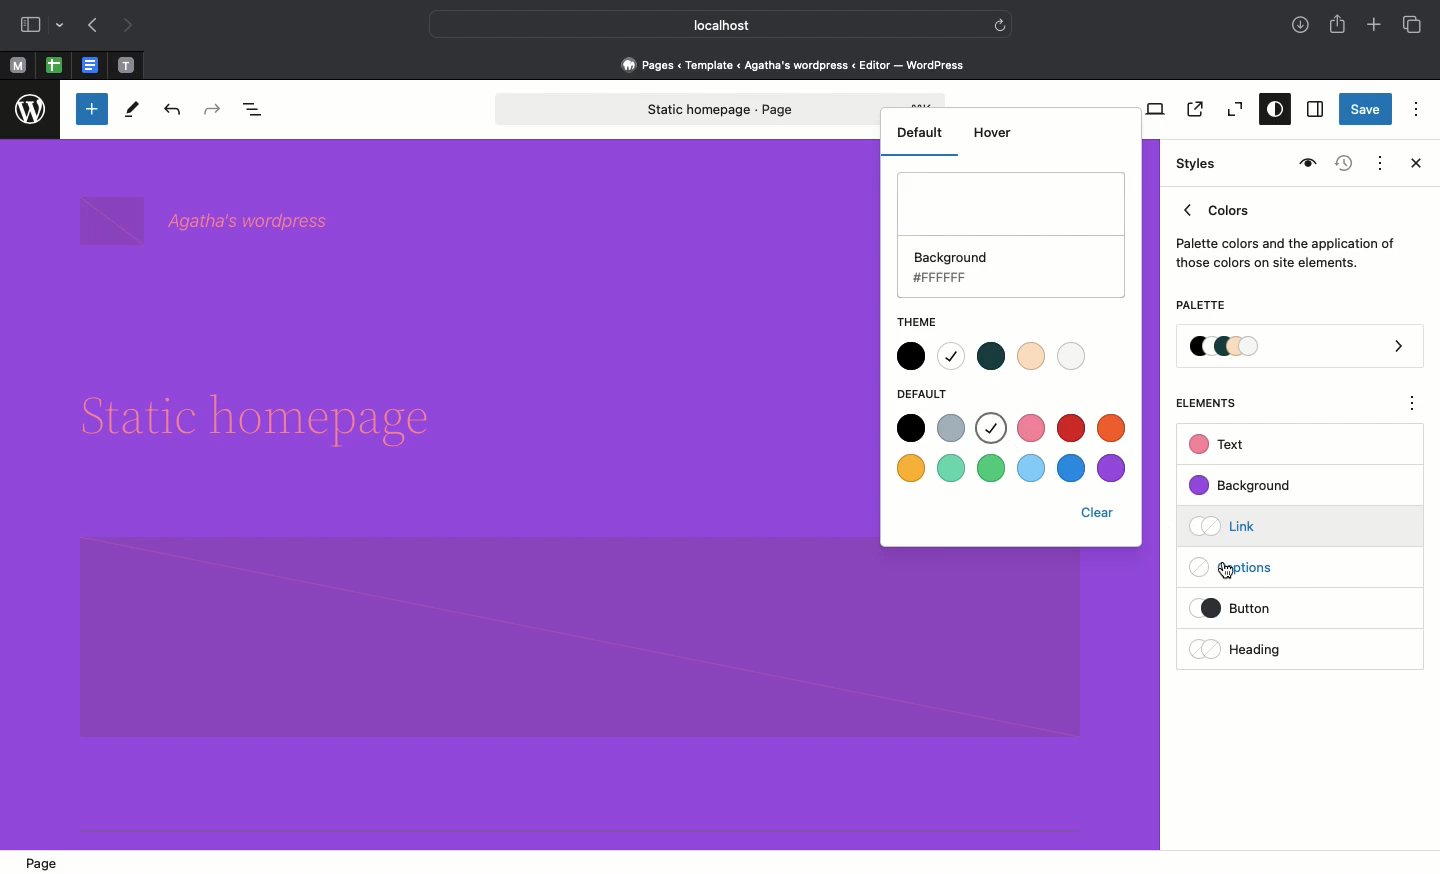  I want to click on Tools, so click(133, 114).